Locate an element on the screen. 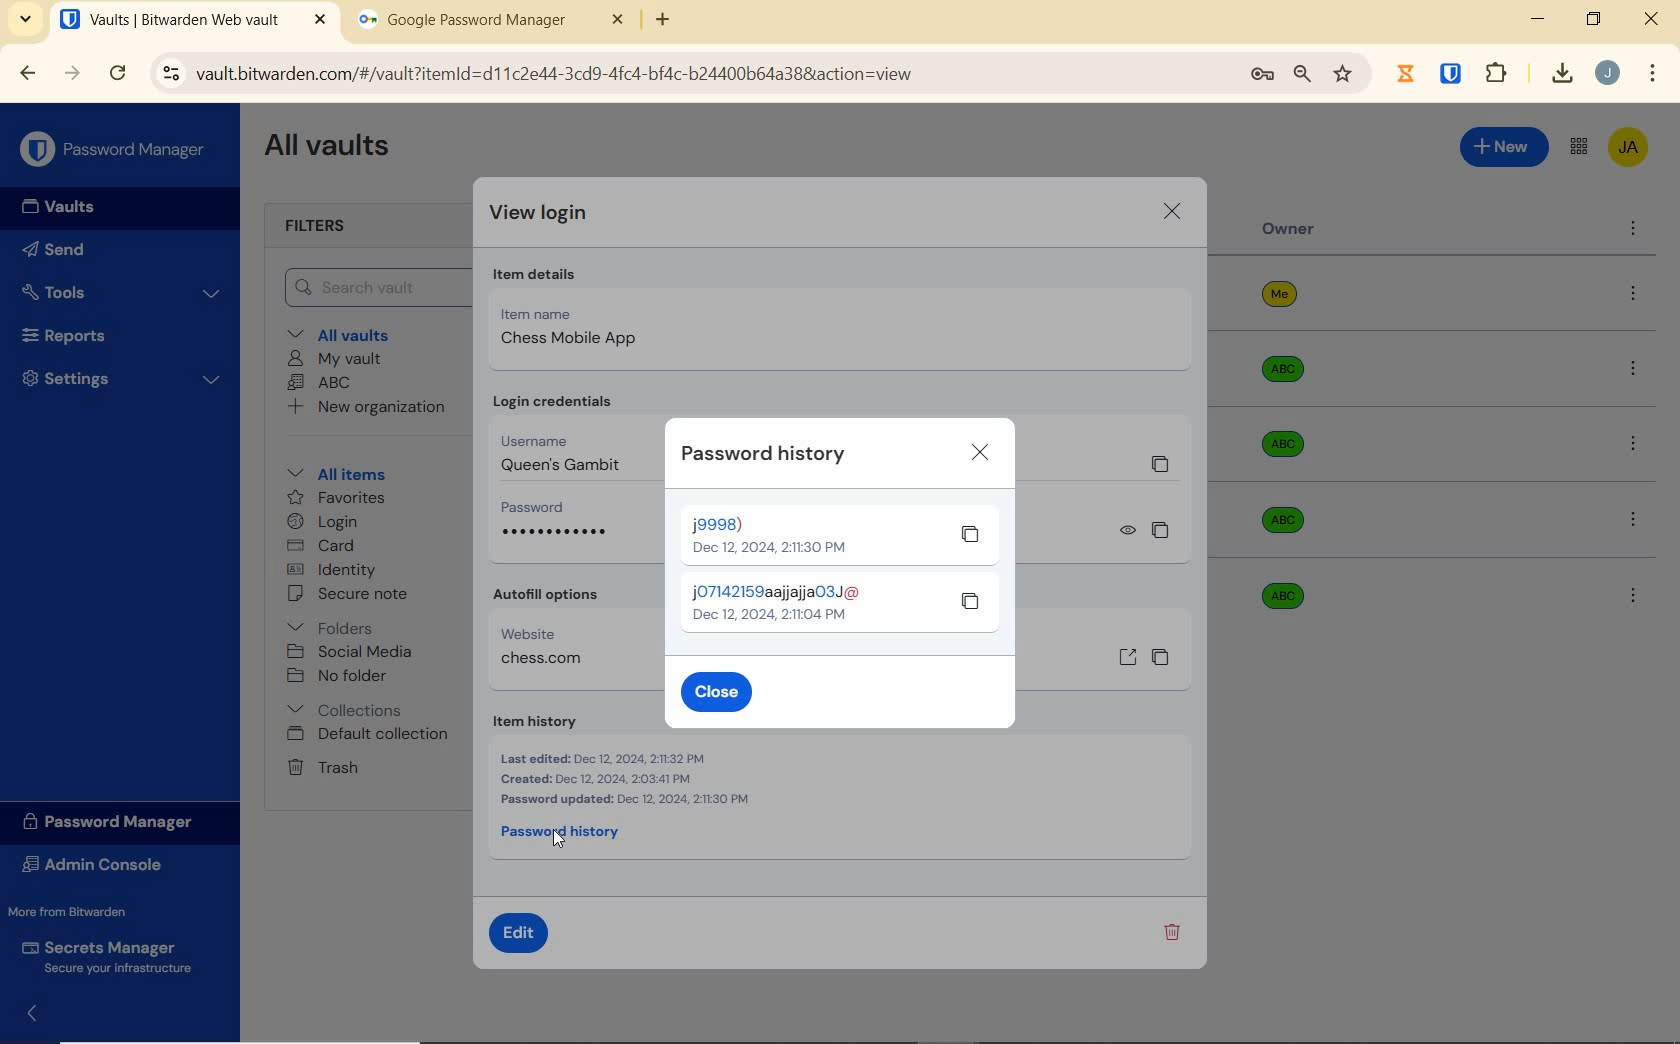 This screenshot has width=1680, height=1044. Password Manager is located at coordinates (118, 823).